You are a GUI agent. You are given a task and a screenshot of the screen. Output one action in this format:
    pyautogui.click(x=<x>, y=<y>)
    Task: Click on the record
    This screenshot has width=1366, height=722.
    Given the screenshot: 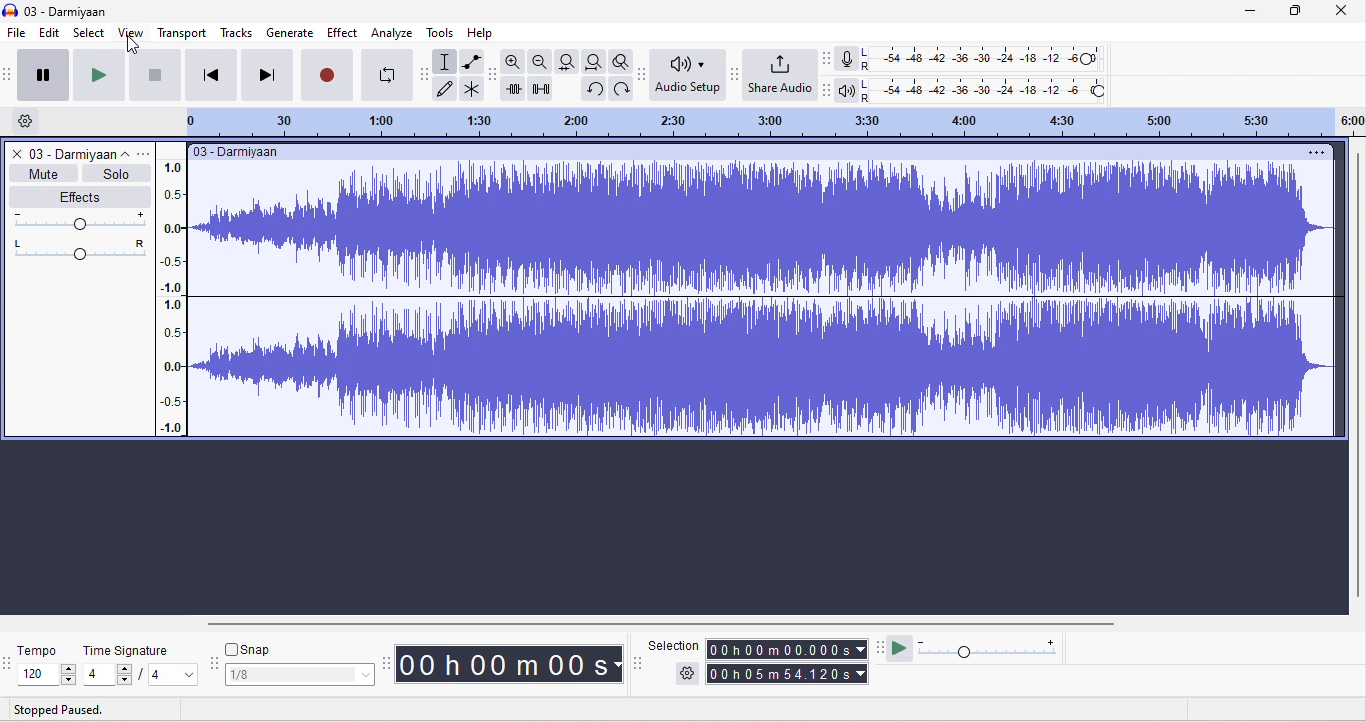 What is the action you would take?
    pyautogui.click(x=329, y=73)
    